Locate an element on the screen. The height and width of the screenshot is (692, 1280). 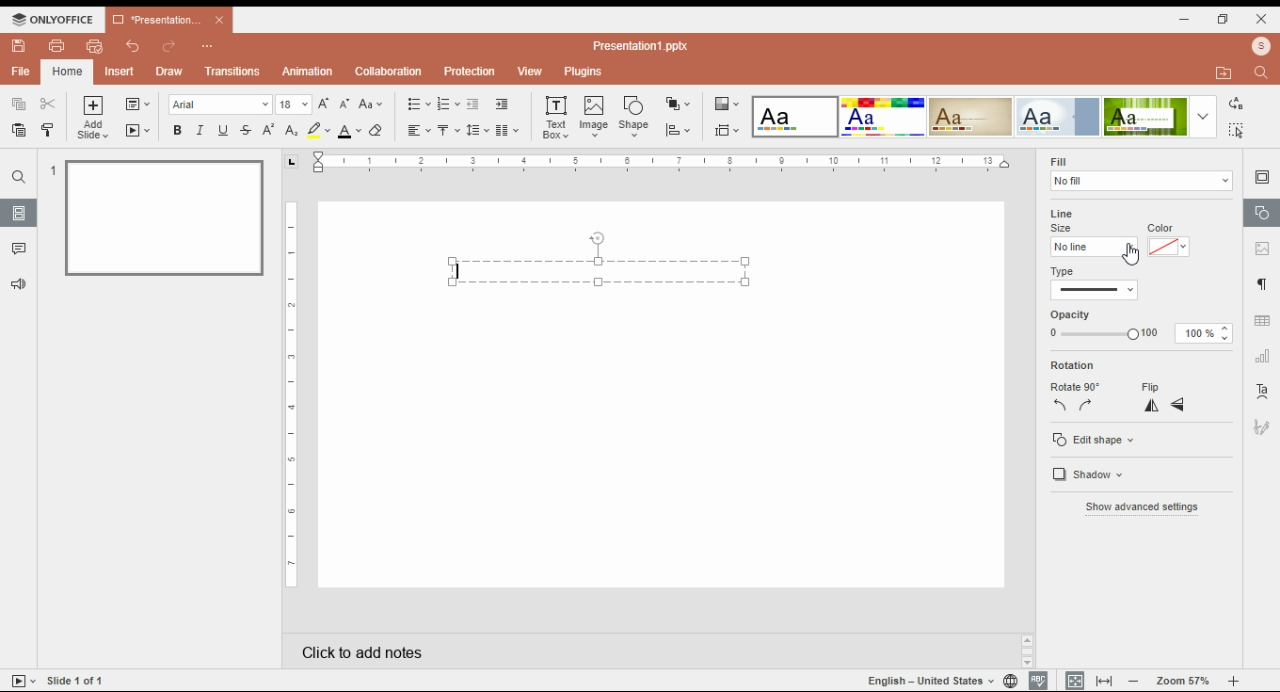
collaboration is located at coordinates (389, 73).